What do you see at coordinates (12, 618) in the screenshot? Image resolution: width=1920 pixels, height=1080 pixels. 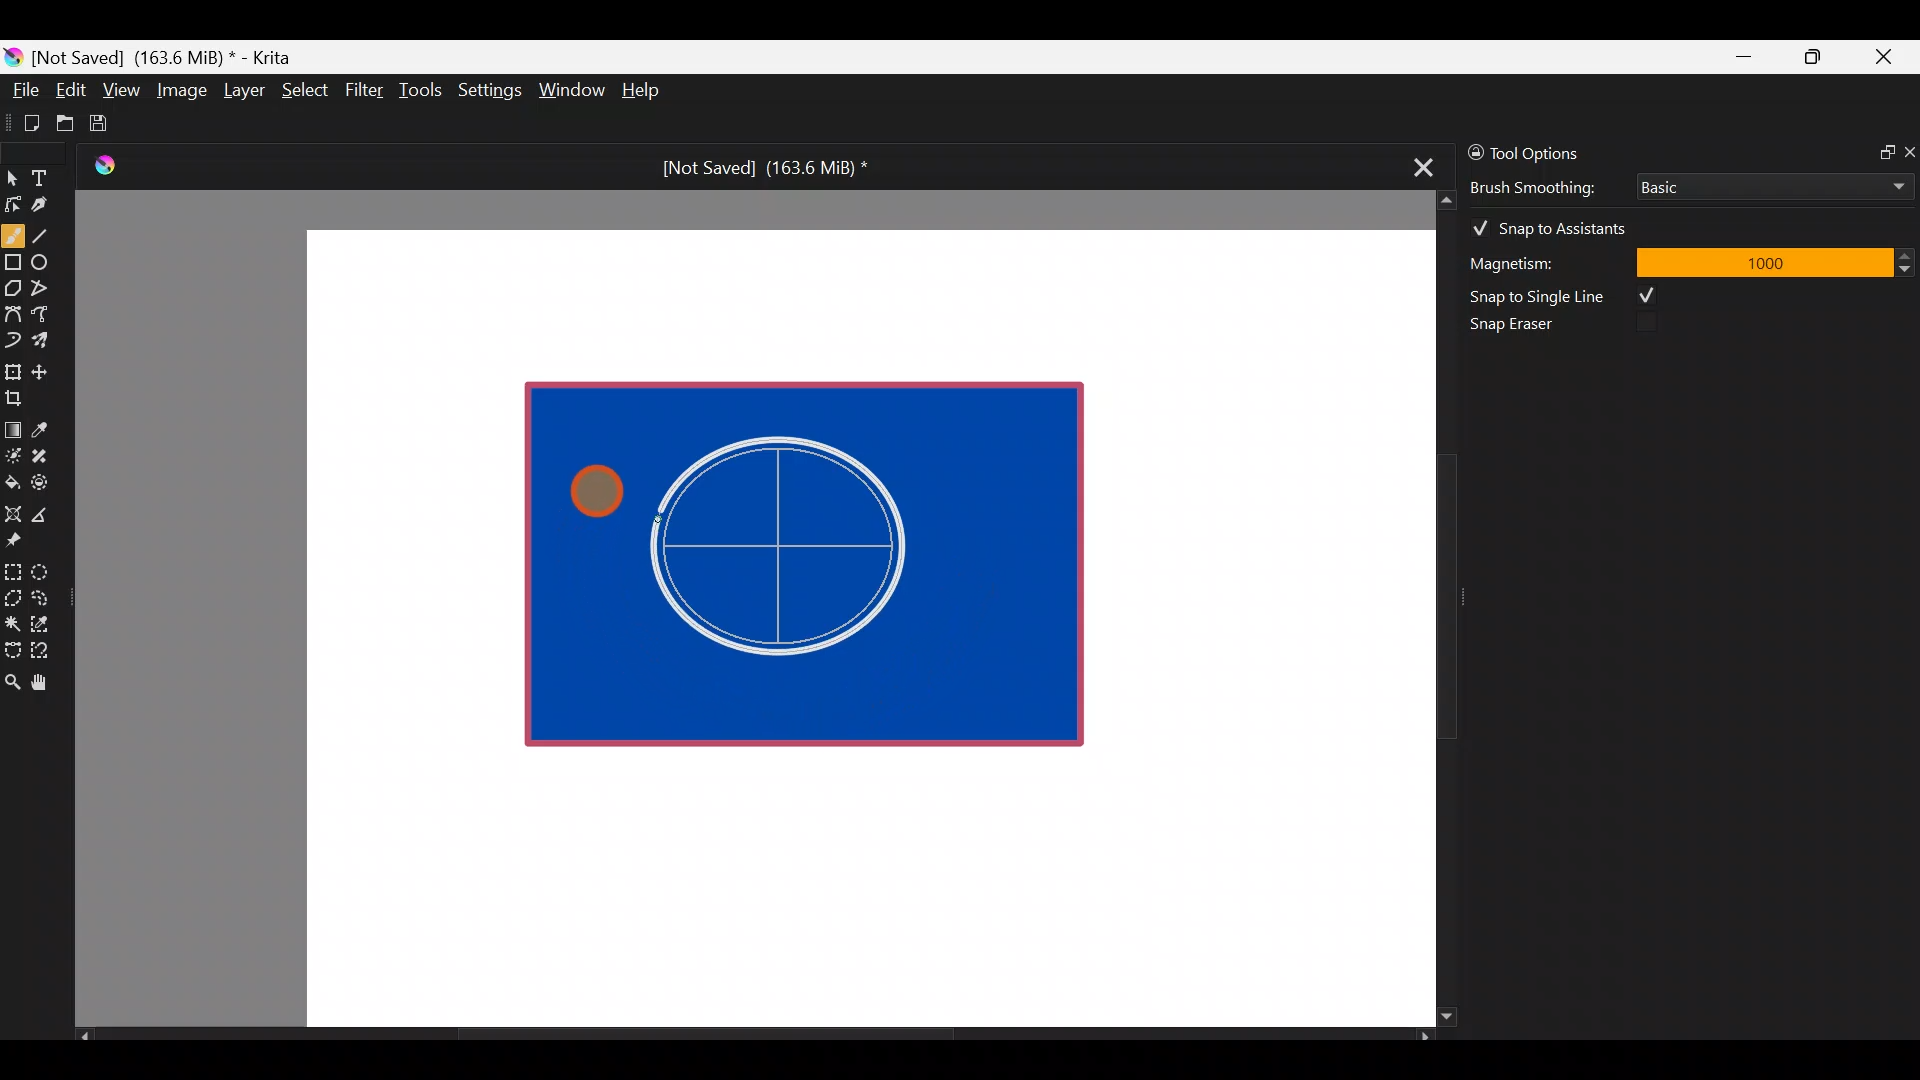 I see `Contiguous selection tool` at bounding box center [12, 618].